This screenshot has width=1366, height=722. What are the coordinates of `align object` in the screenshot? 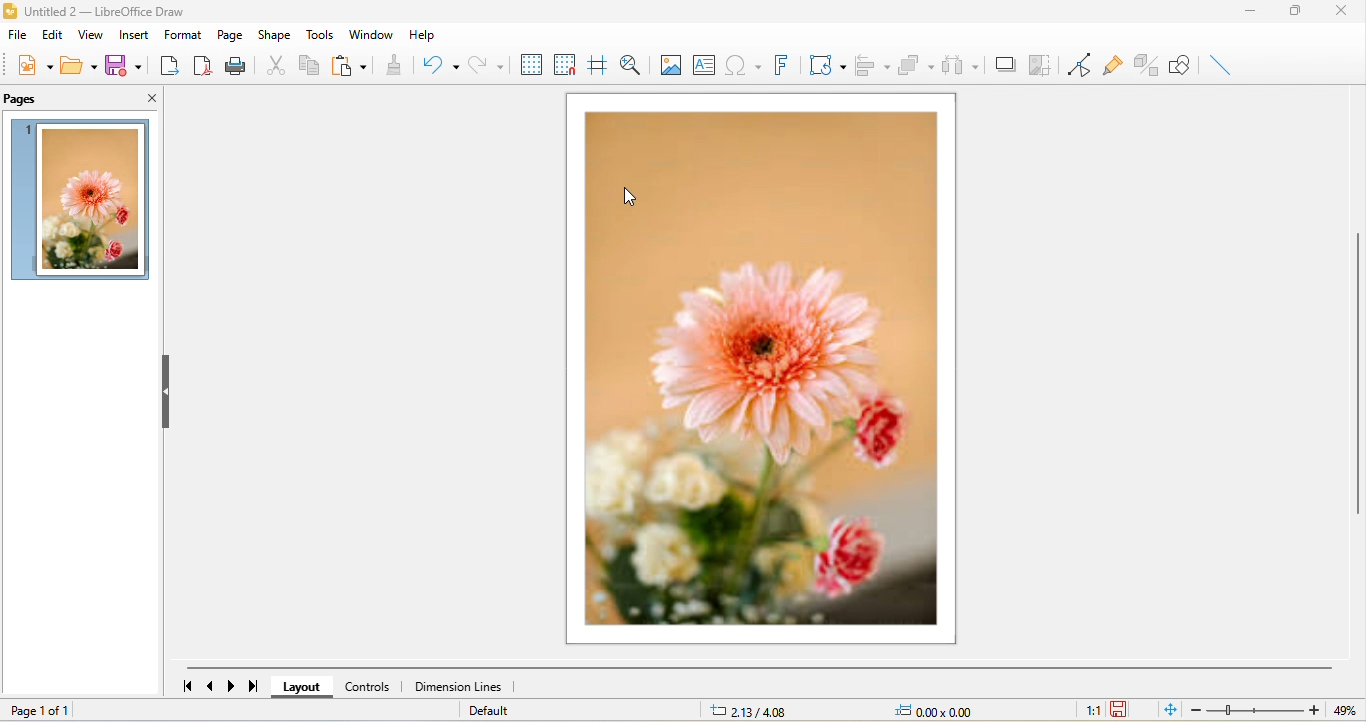 It's located at (870, 65).